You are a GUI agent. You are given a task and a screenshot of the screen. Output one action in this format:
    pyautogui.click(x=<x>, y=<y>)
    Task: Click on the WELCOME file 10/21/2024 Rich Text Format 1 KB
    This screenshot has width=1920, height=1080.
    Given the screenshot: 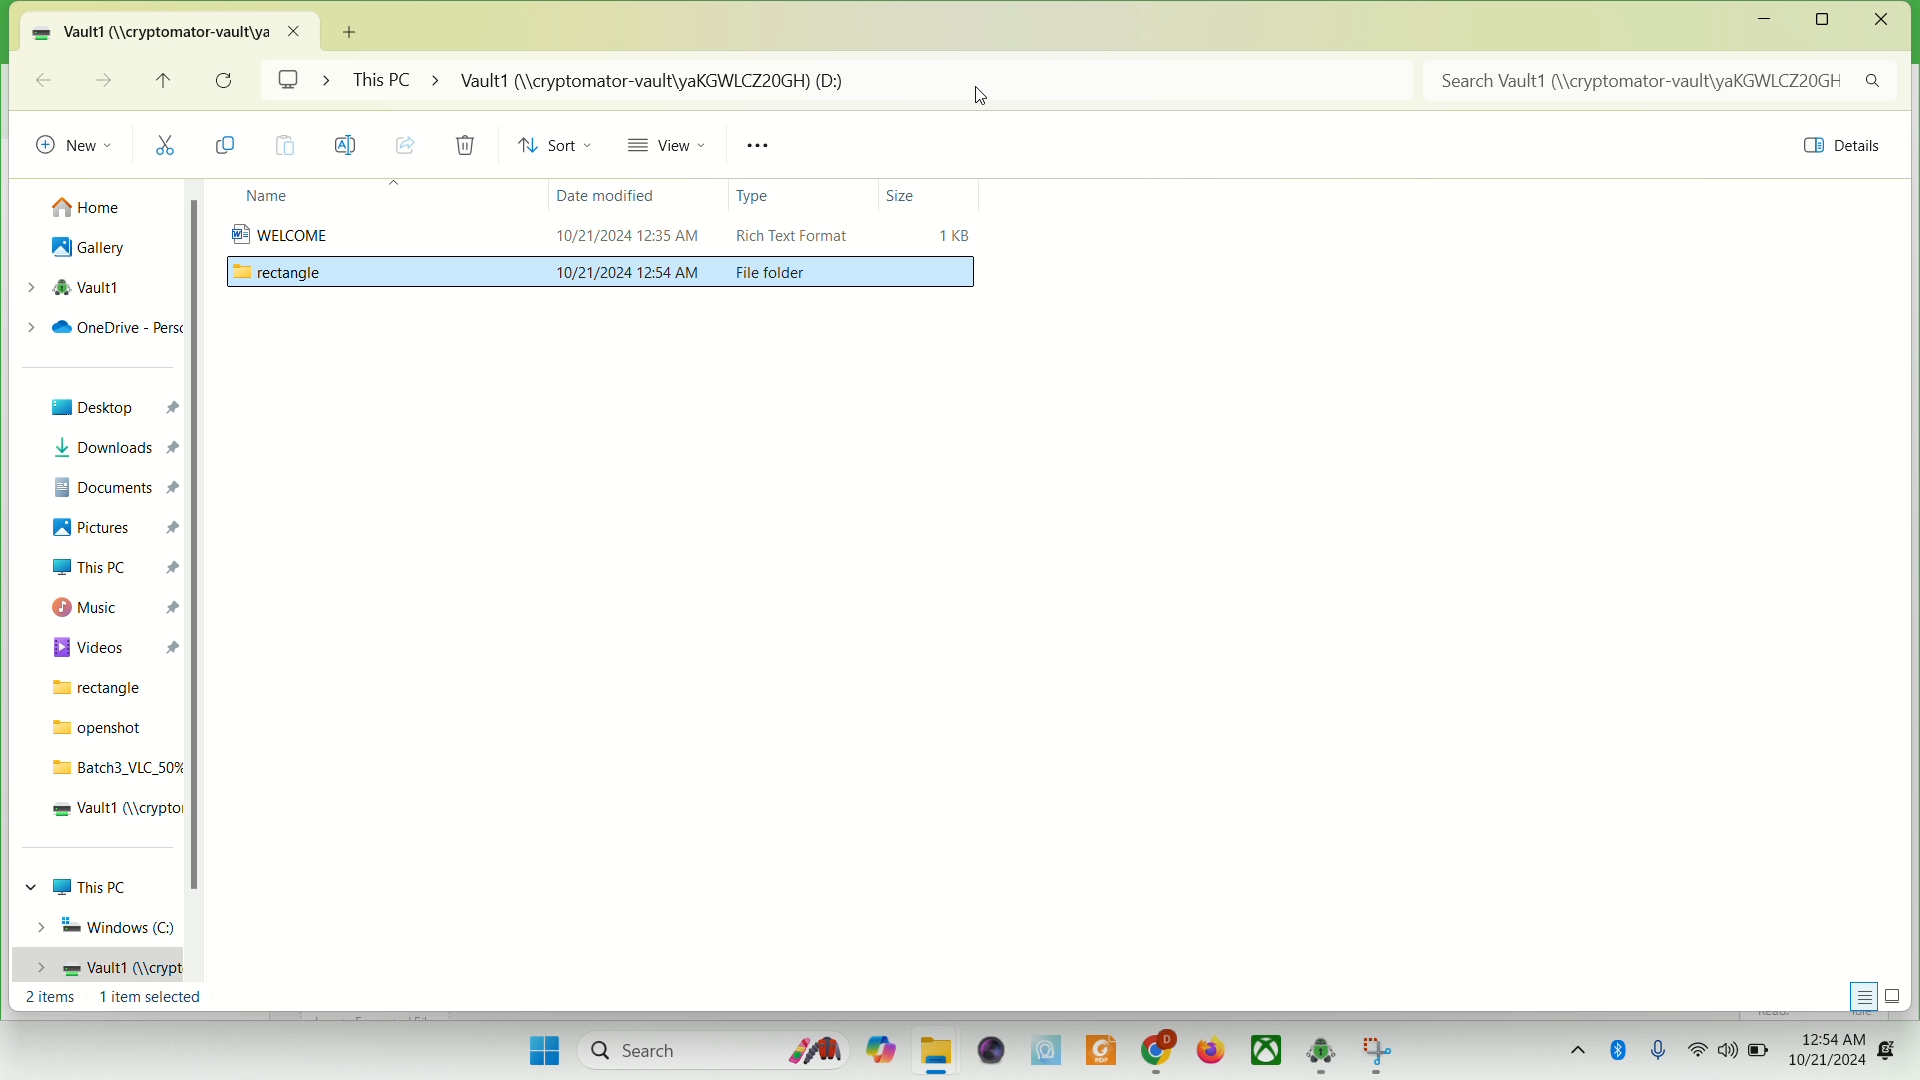 What is the action you would take?
    pyautogui.click(x=603, y=235)
    